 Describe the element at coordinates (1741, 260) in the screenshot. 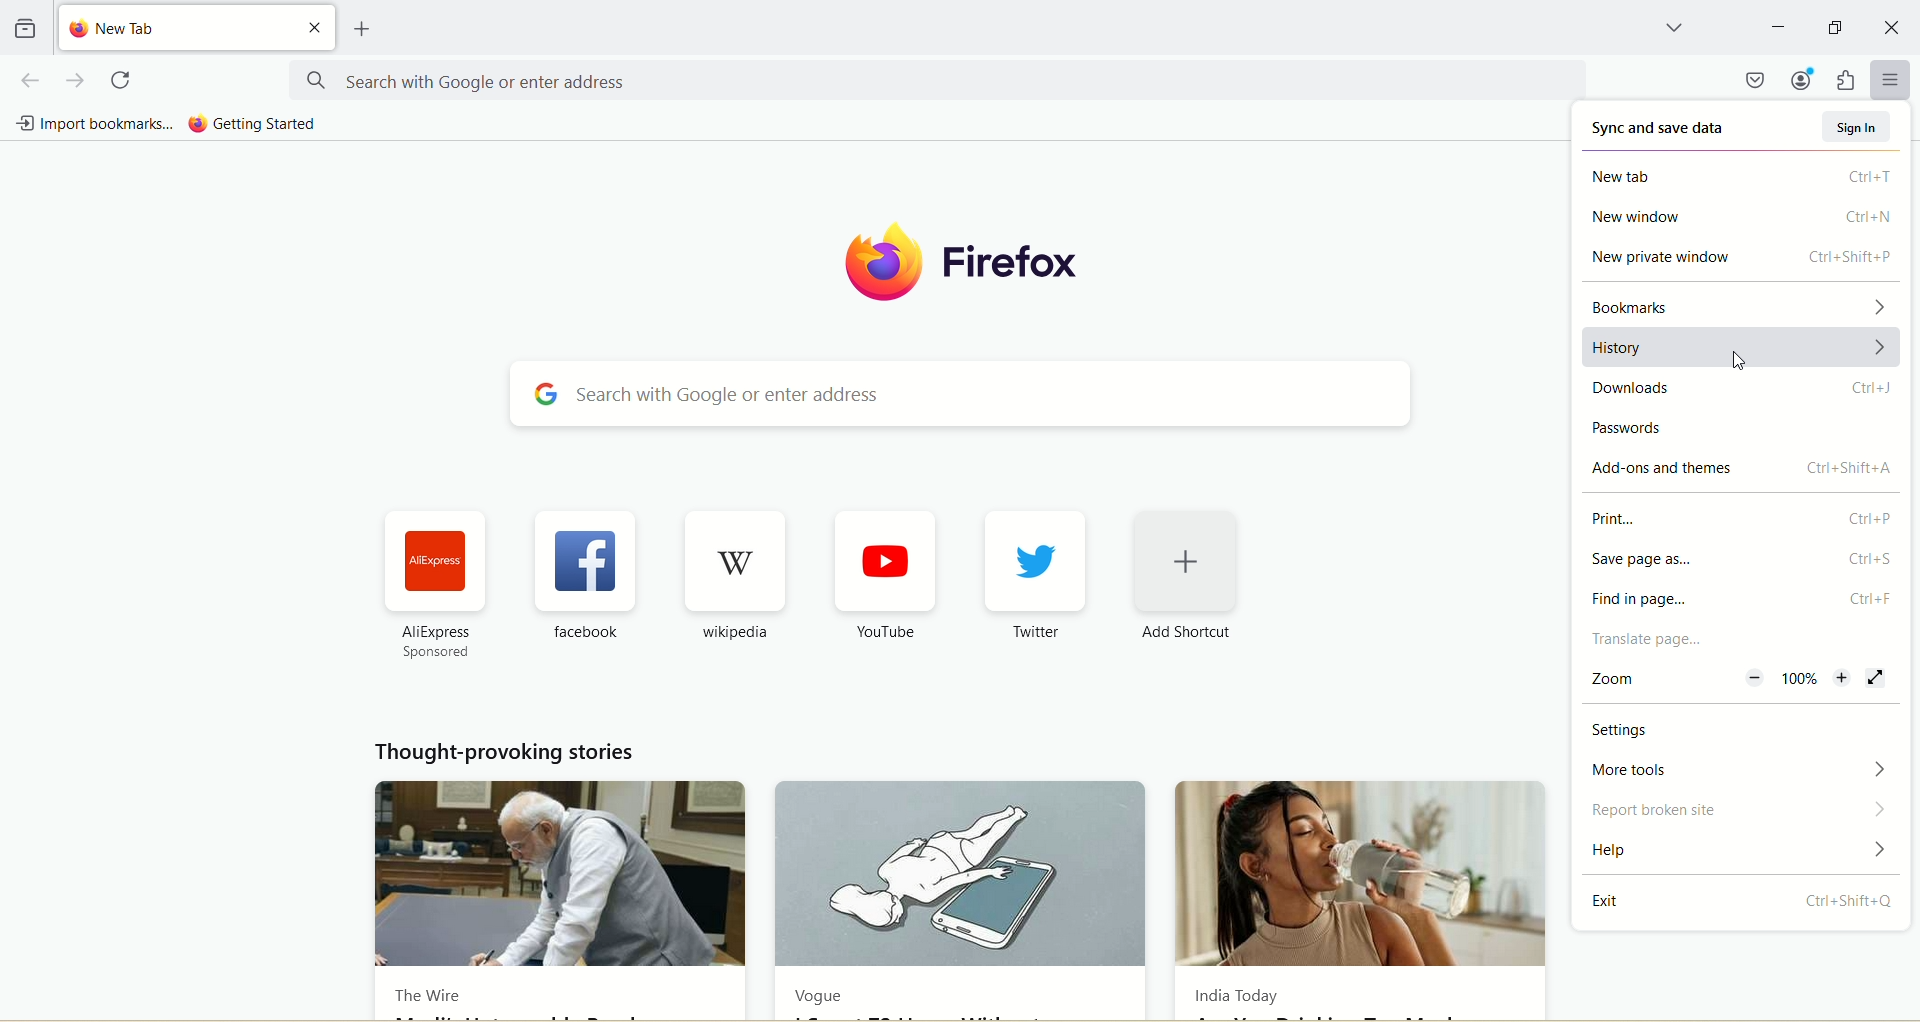

I see `new private window` at that location.